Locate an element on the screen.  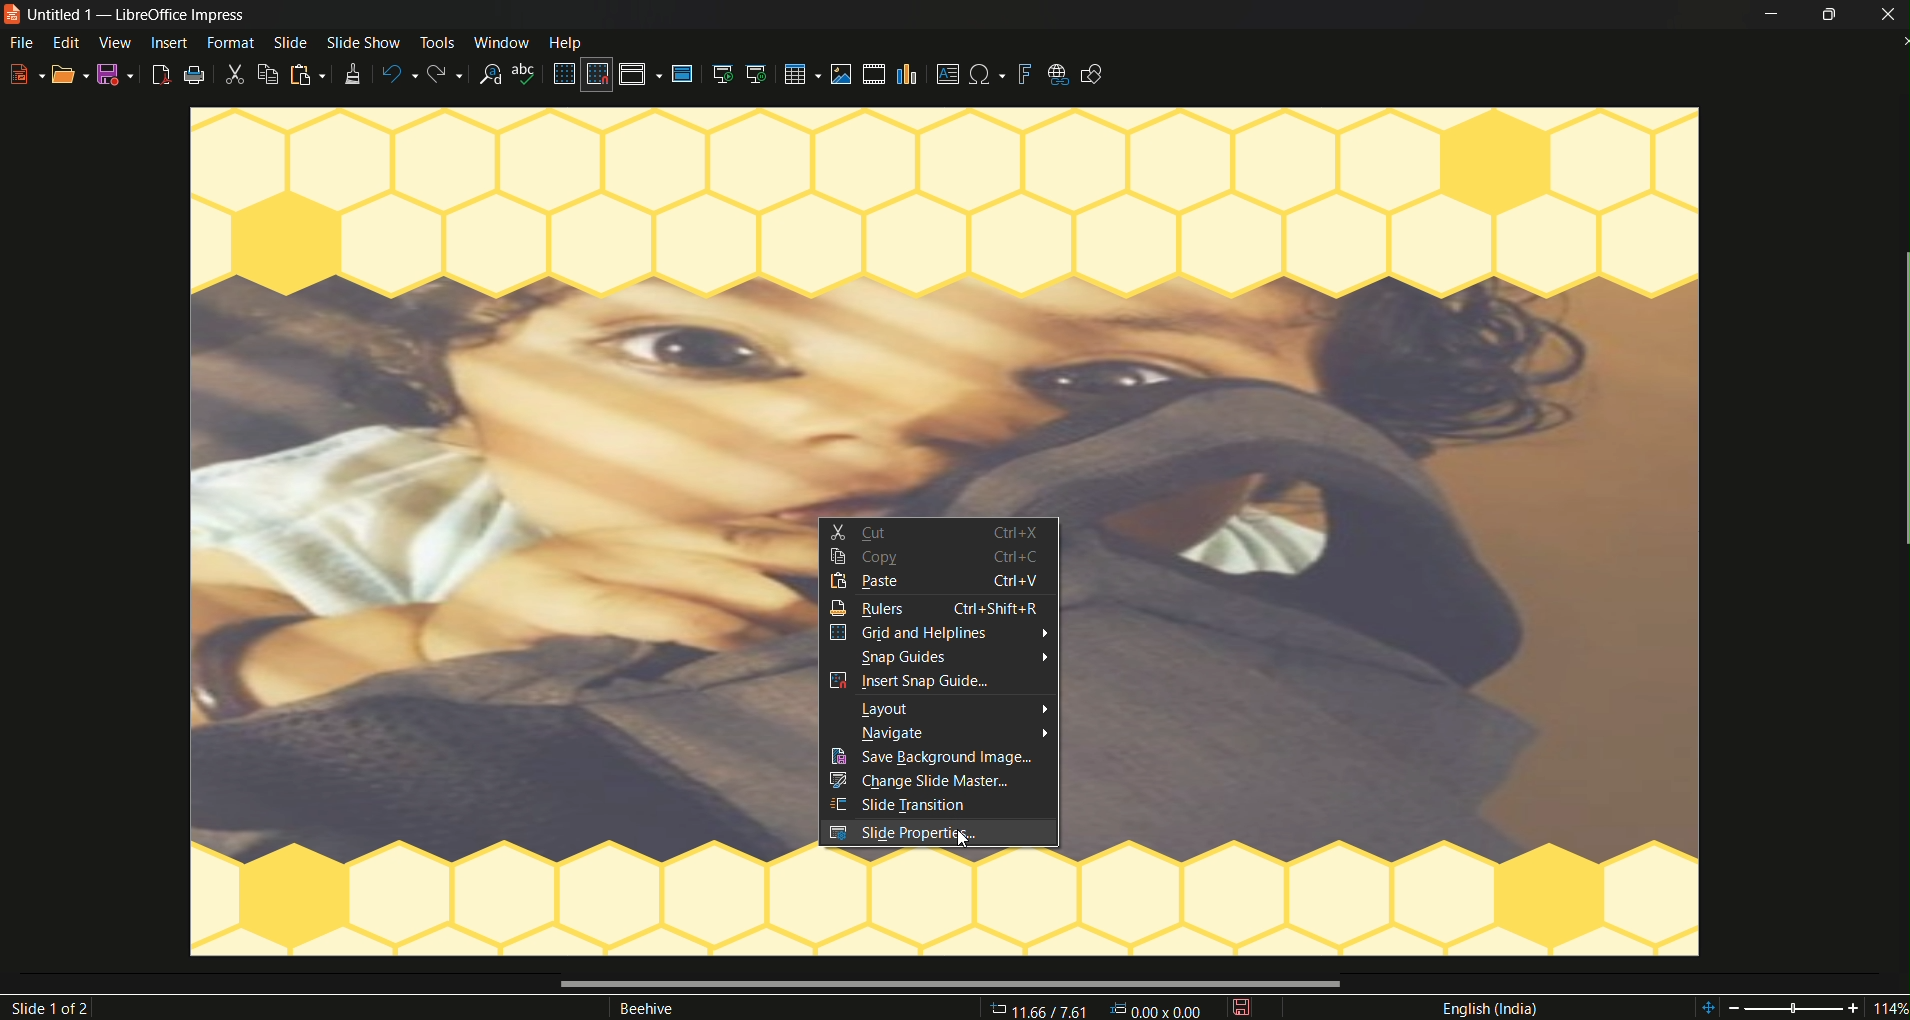
new file is located at coordinates (27, 74).